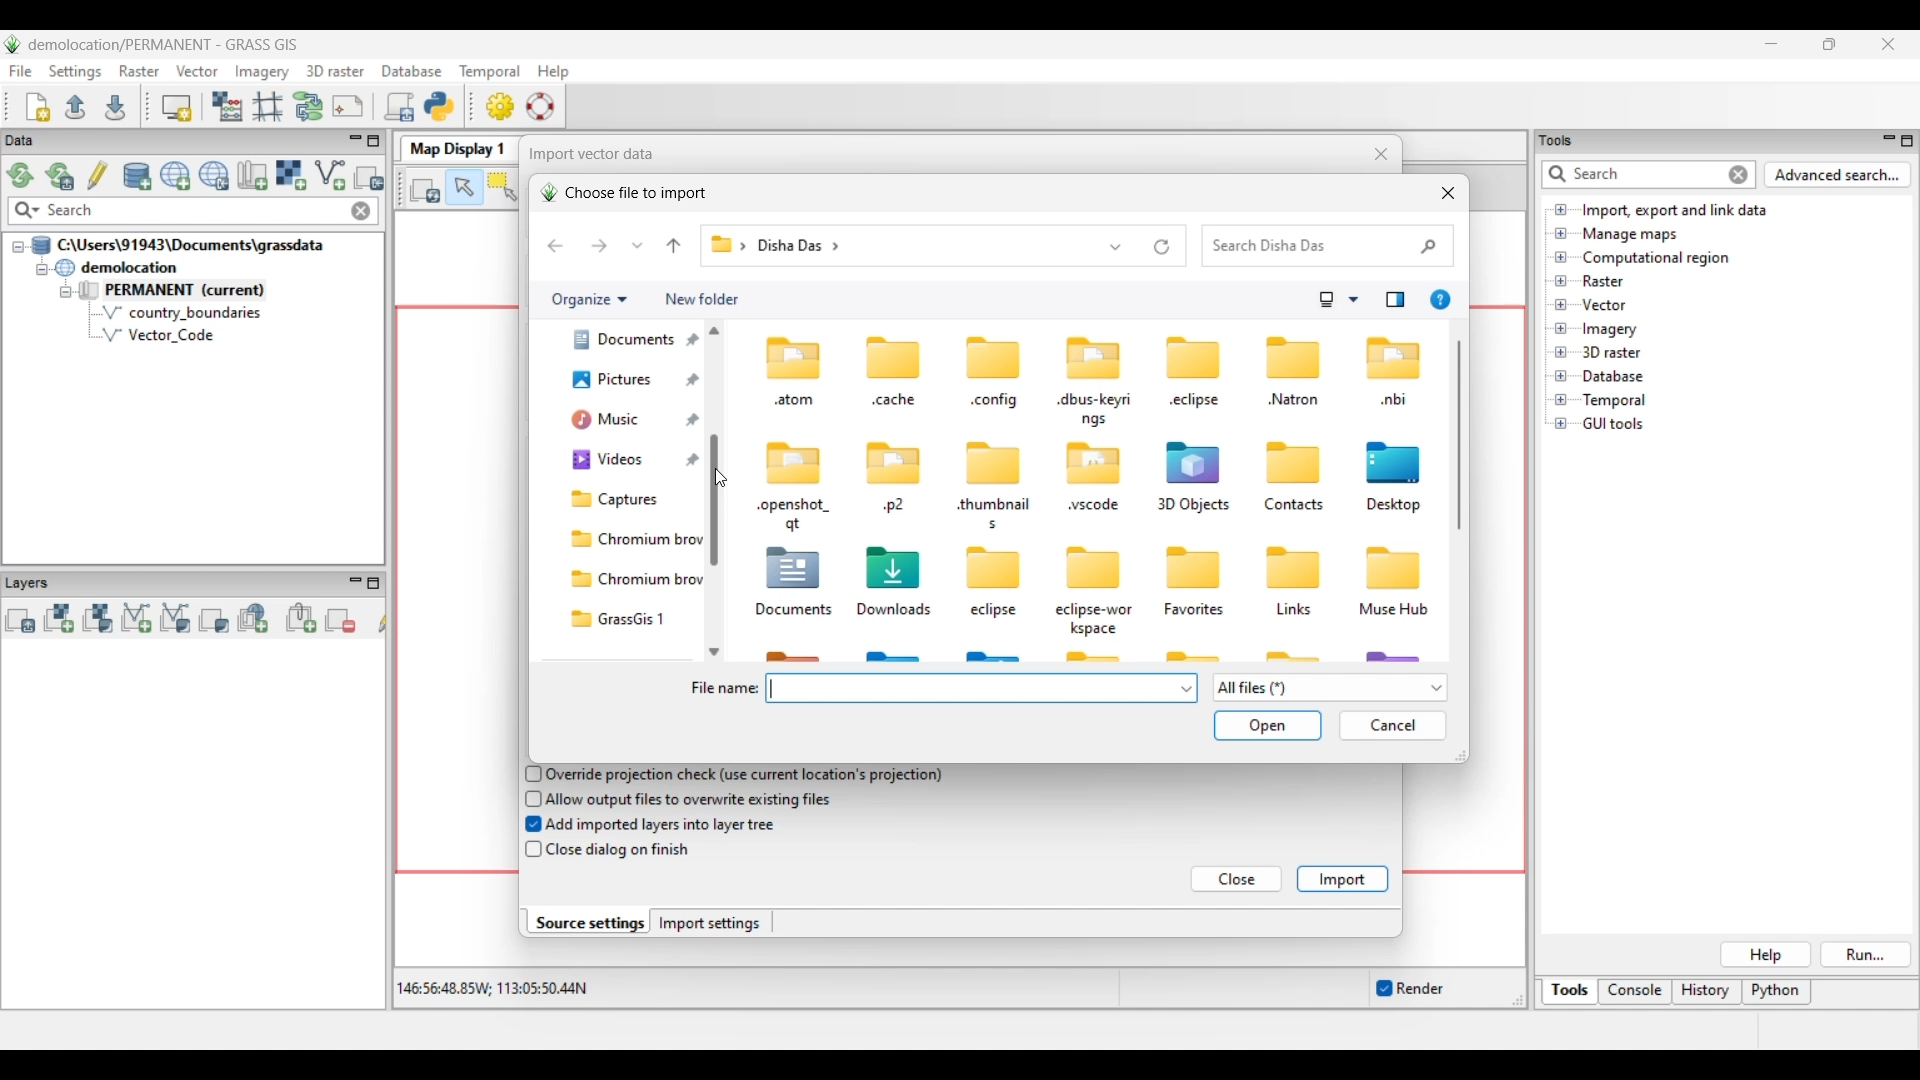 The image size is (1920, 1080). I want to click on Double click to see files under Computational region, so click(1656, 258).